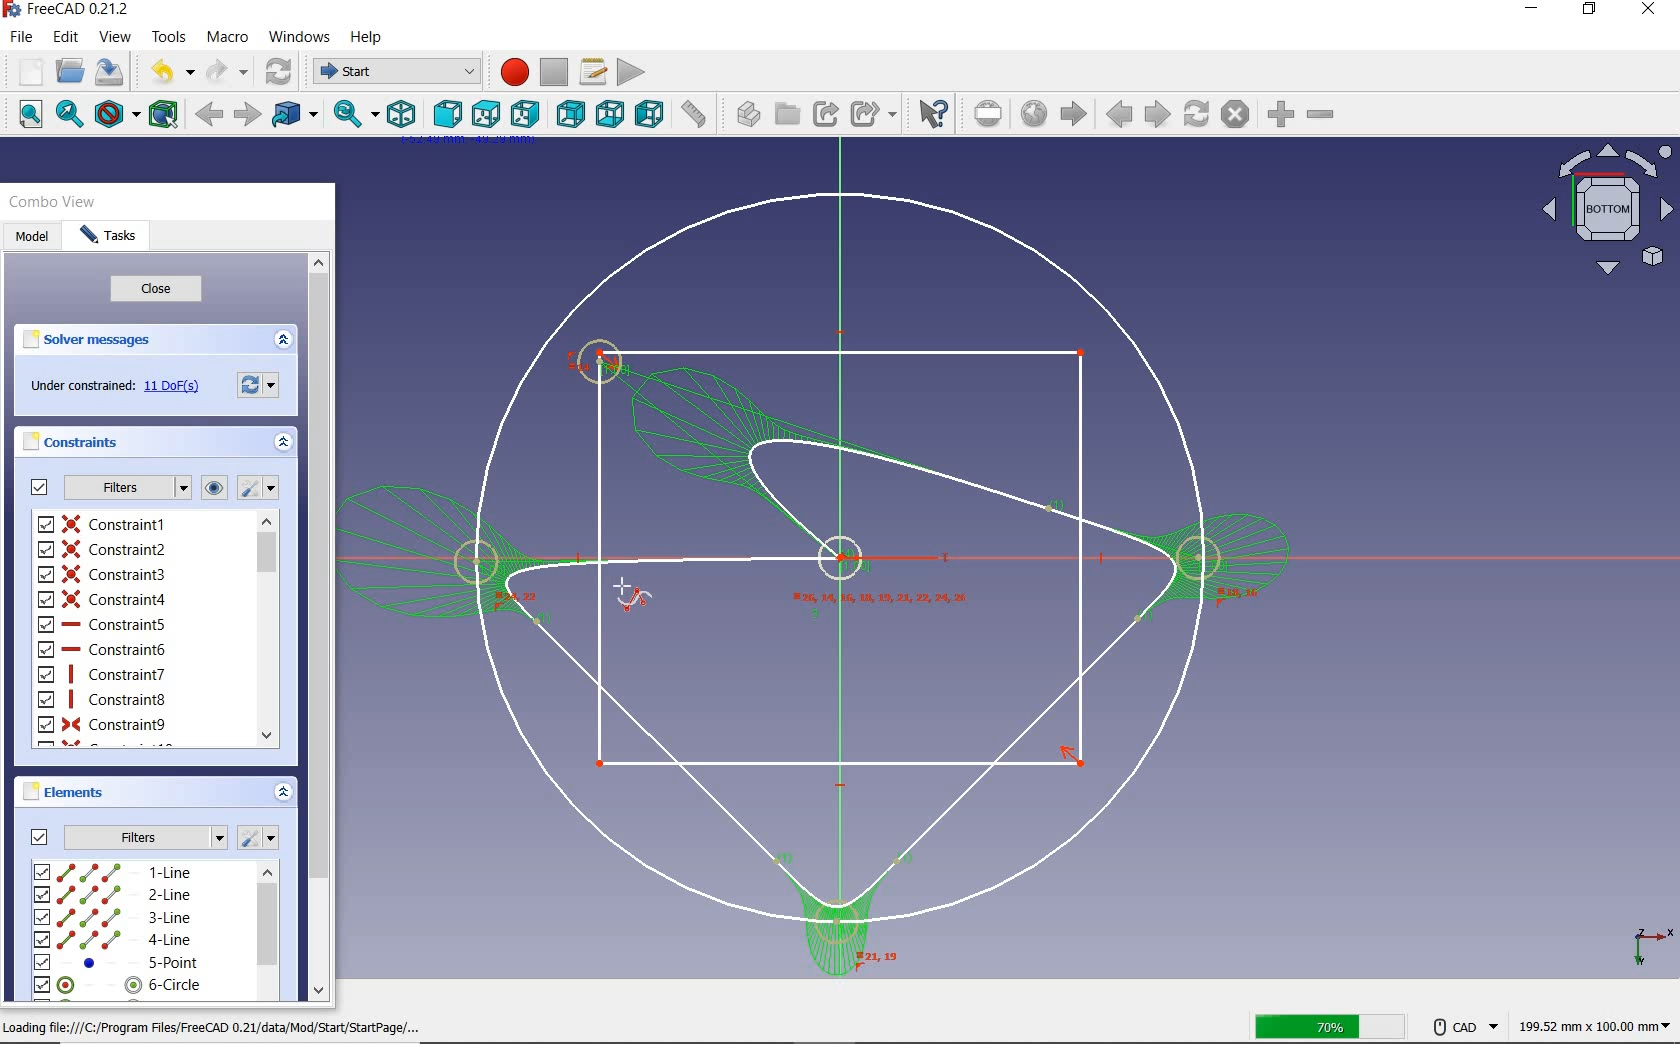 This screenshot has width=1680, height=1044. What do you see at coordinates (1198, 115) in the screenshot?
I see `refresh webpage` at bounding box center [1198, 115].